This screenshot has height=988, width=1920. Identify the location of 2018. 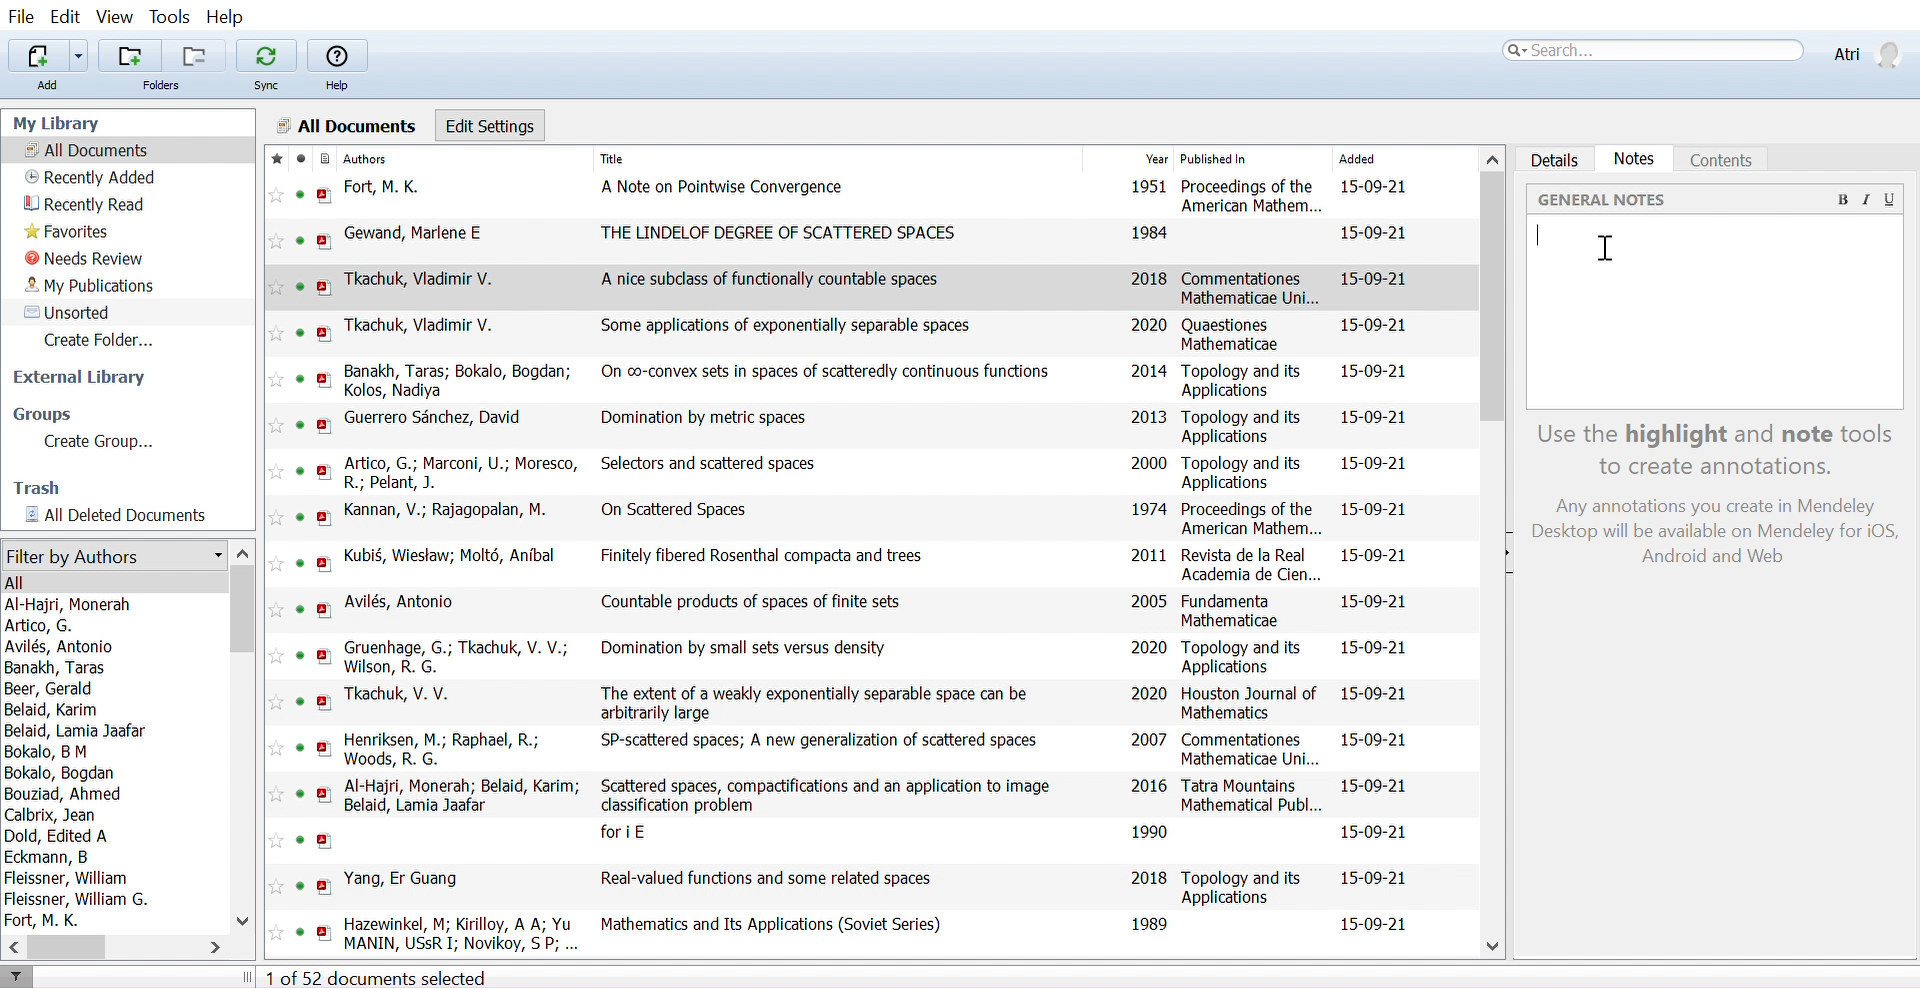
(1151, 879).